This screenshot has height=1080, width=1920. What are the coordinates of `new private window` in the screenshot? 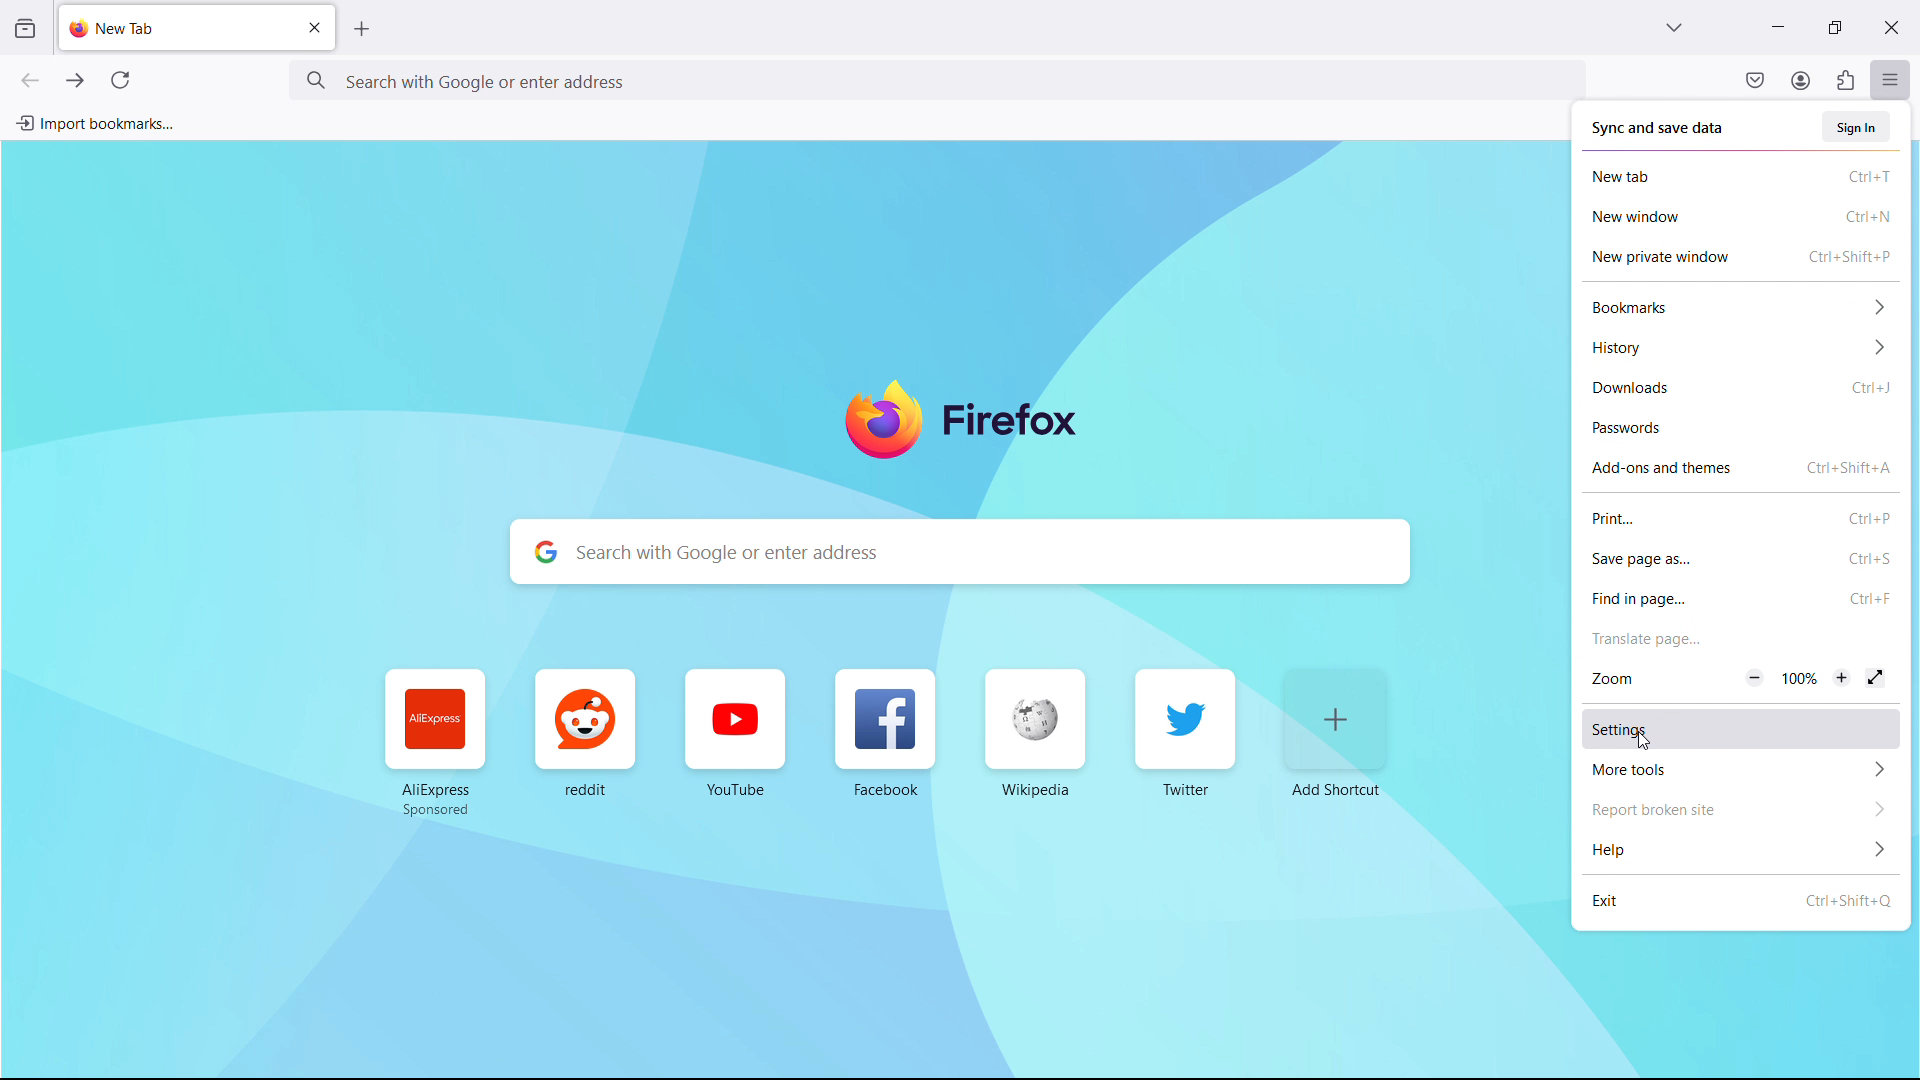 It's located at (1741, 257).